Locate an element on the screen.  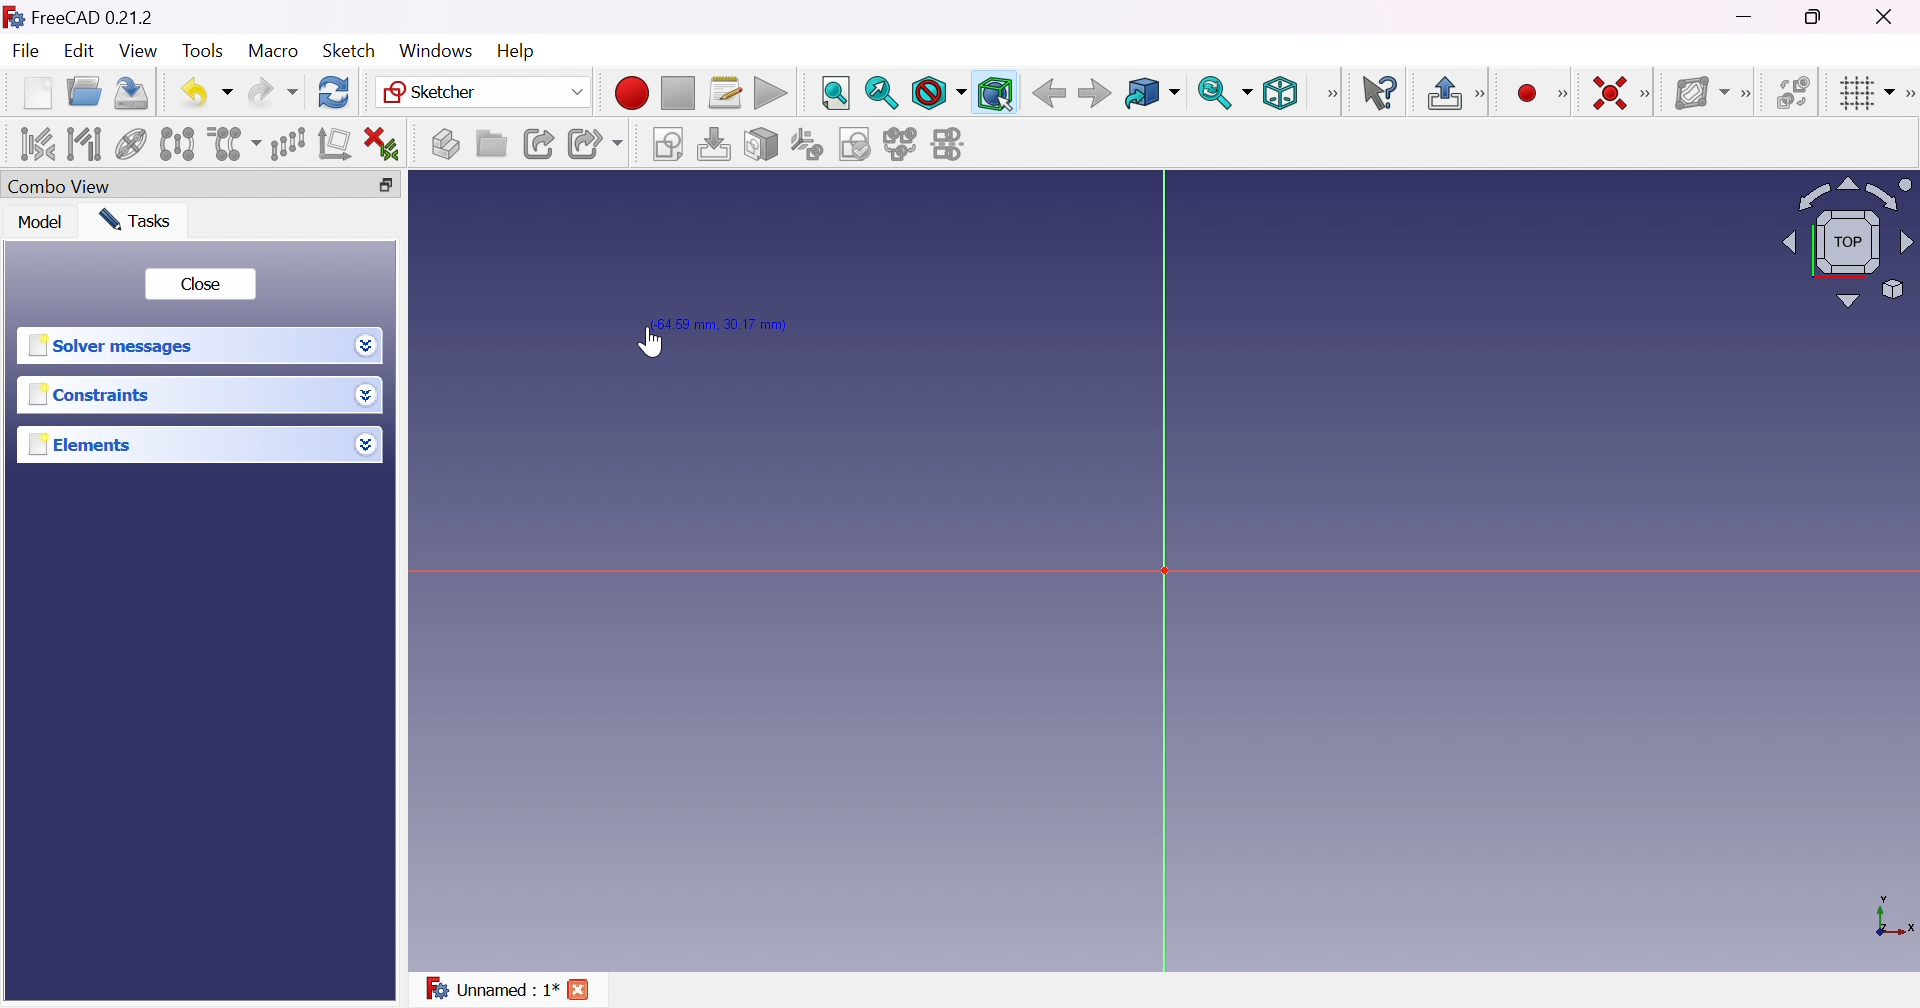
Macro recording... is located at coordinates (632, 92).